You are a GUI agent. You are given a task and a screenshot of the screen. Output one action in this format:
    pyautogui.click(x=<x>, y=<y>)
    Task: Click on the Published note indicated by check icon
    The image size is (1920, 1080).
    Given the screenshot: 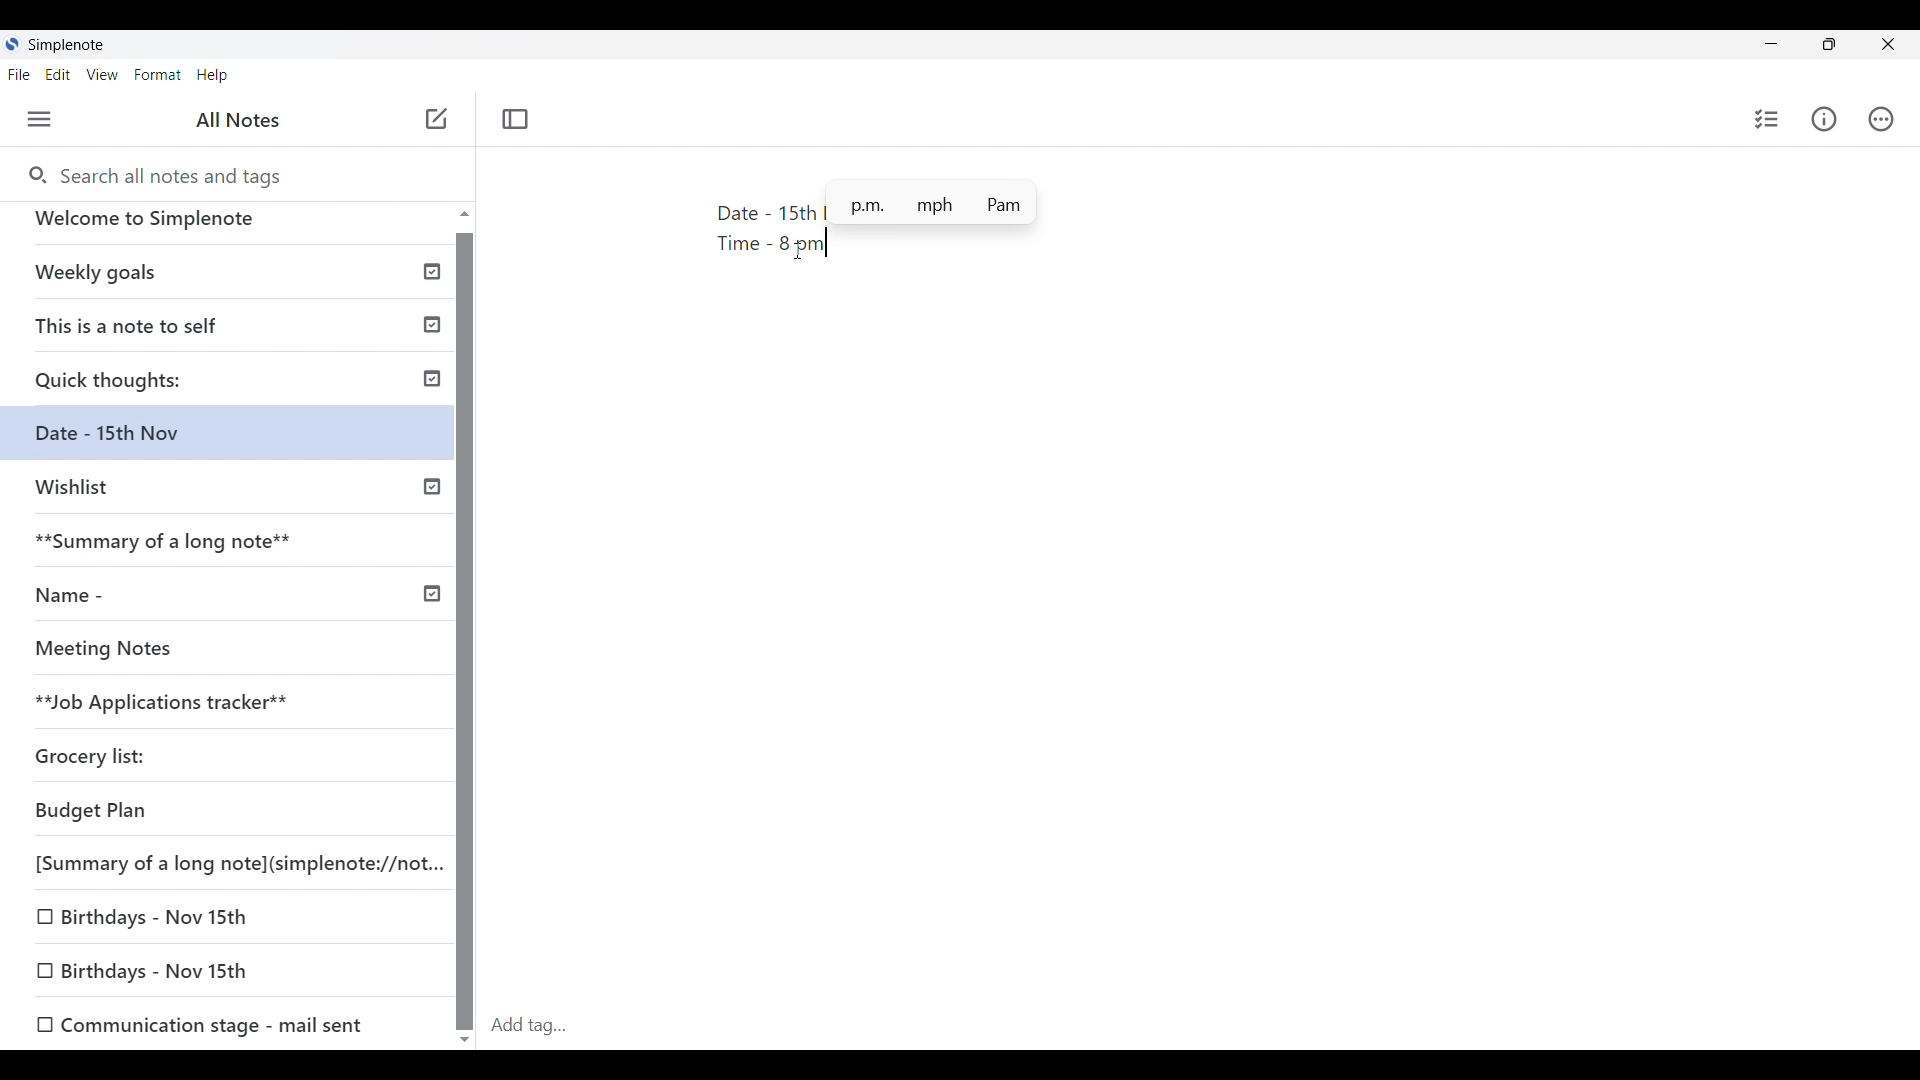 What is the action you would take?
    pyautogui.click(x=234, y=386)
    